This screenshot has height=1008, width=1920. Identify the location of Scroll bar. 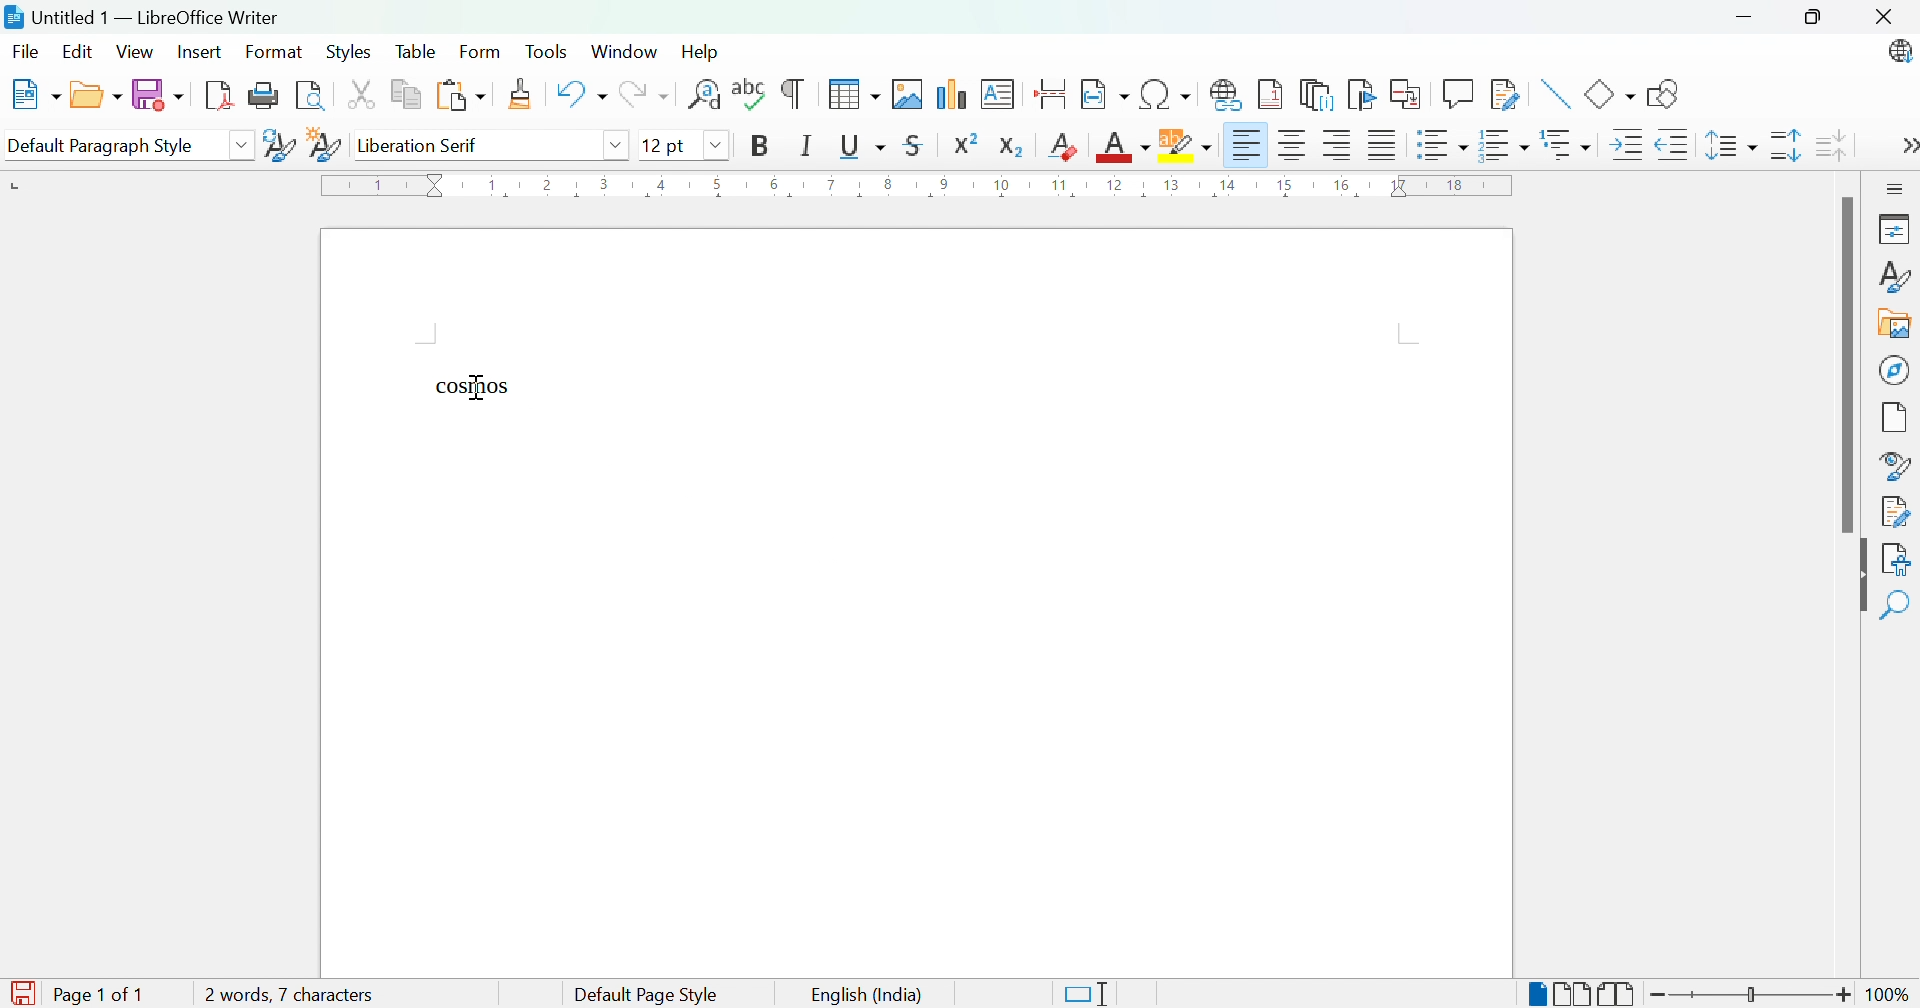
(1840, 367).